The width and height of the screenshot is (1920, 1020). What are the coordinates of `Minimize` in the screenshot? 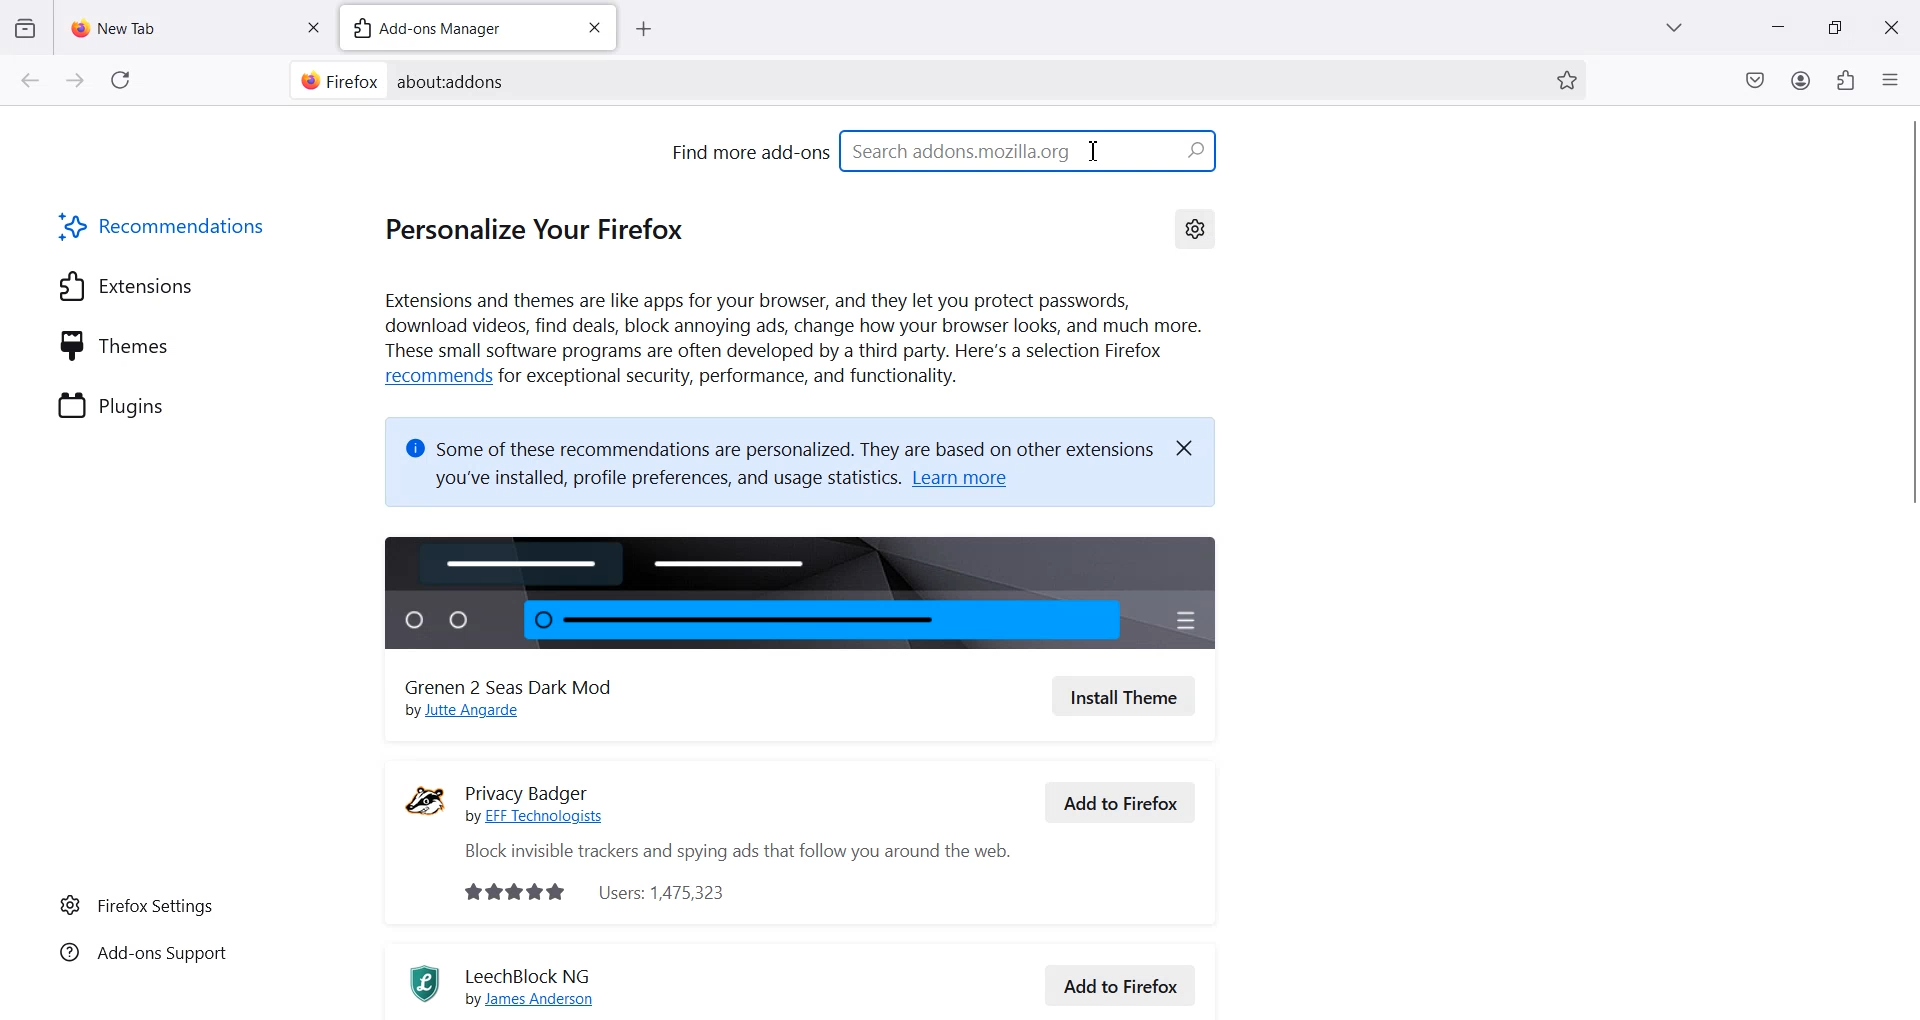 It's located at (1778, 27).